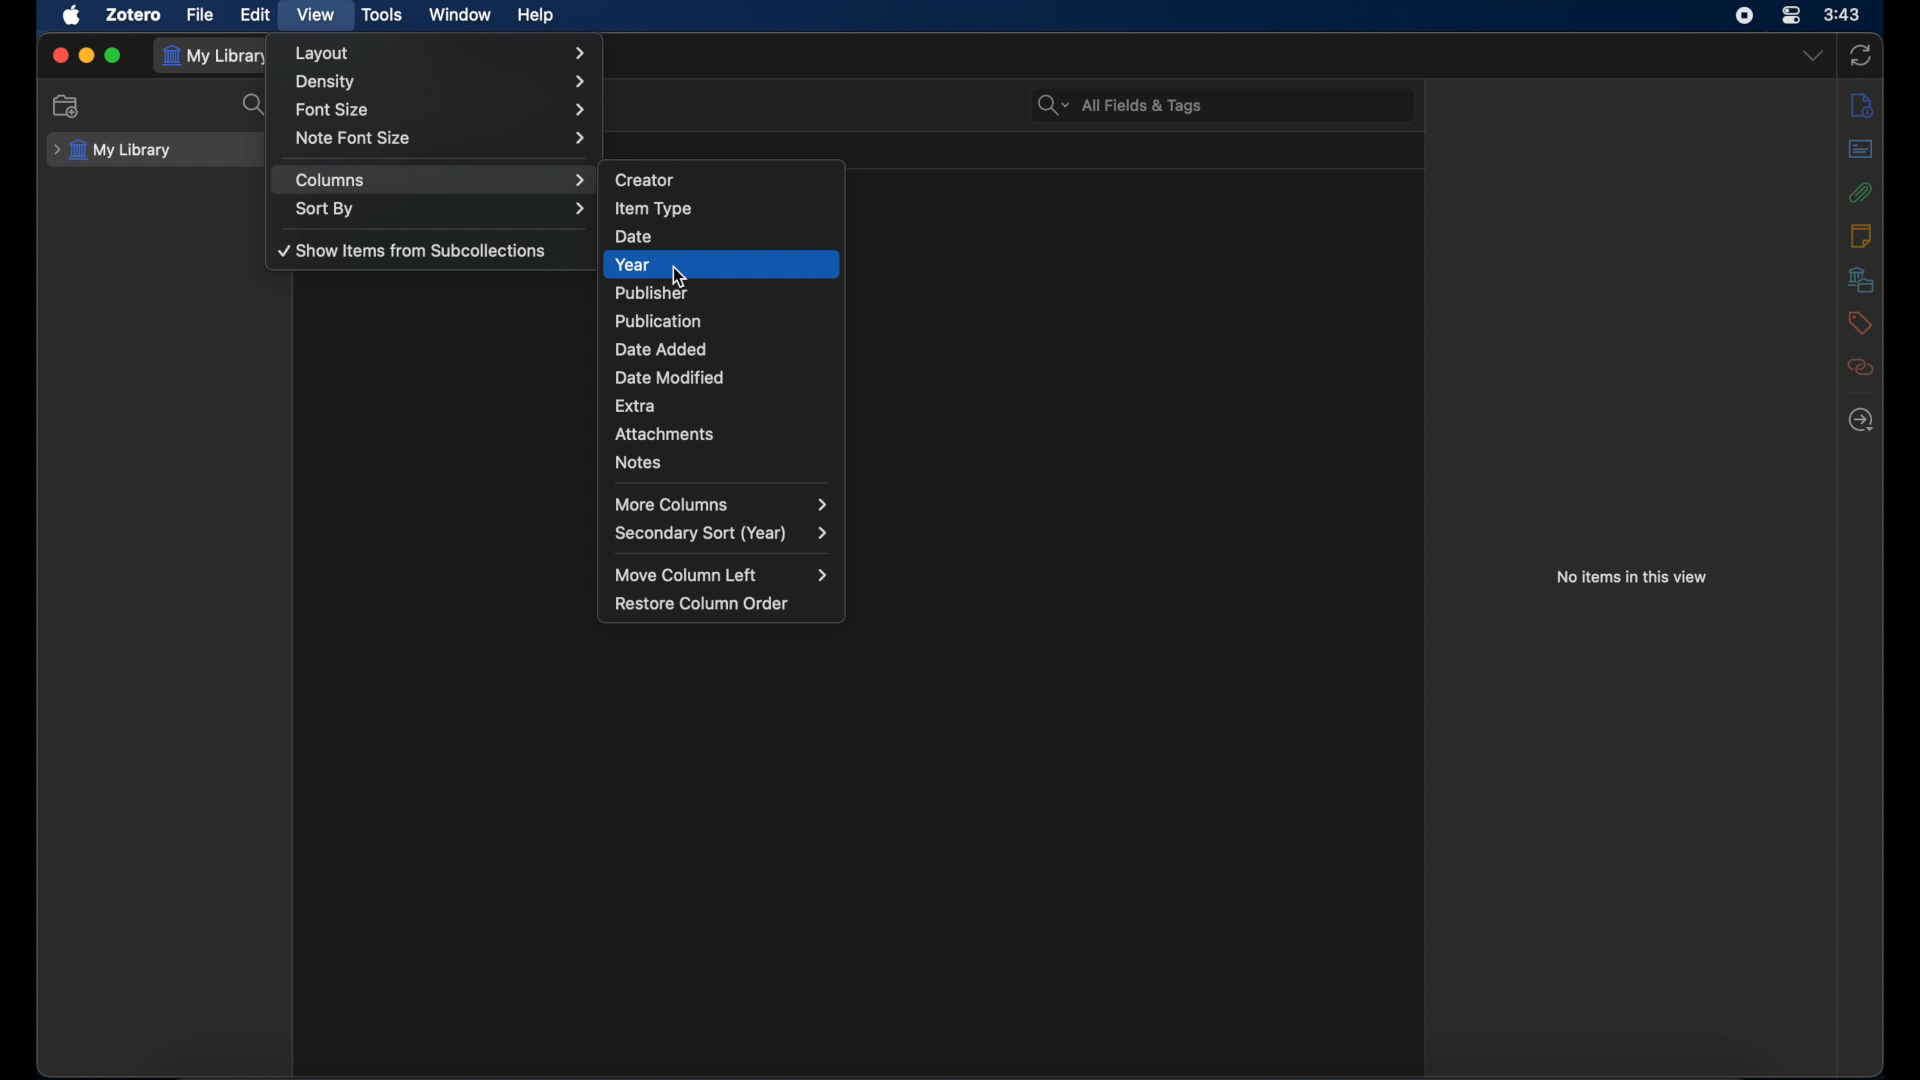 Image resolution: width=1920 pixels, height=1080 pixels. Describe the element at coordinates (112, 150) in the screenshot. I see `my library` at that location.